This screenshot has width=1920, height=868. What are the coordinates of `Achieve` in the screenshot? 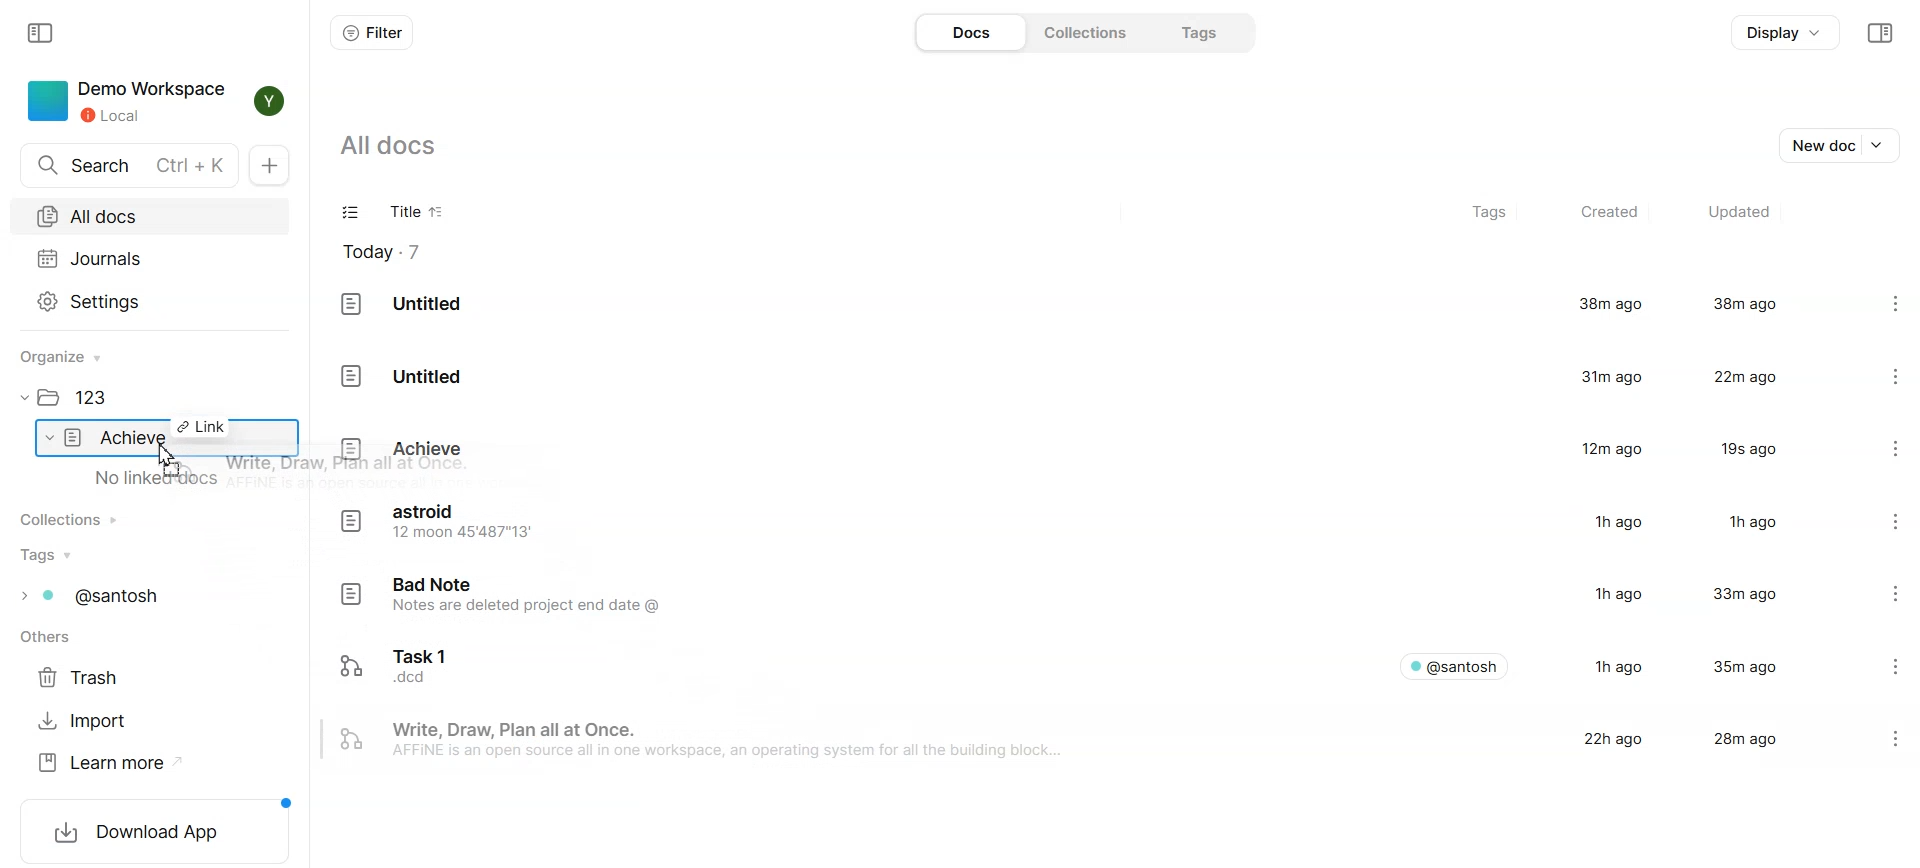 It's located at (120, 438).